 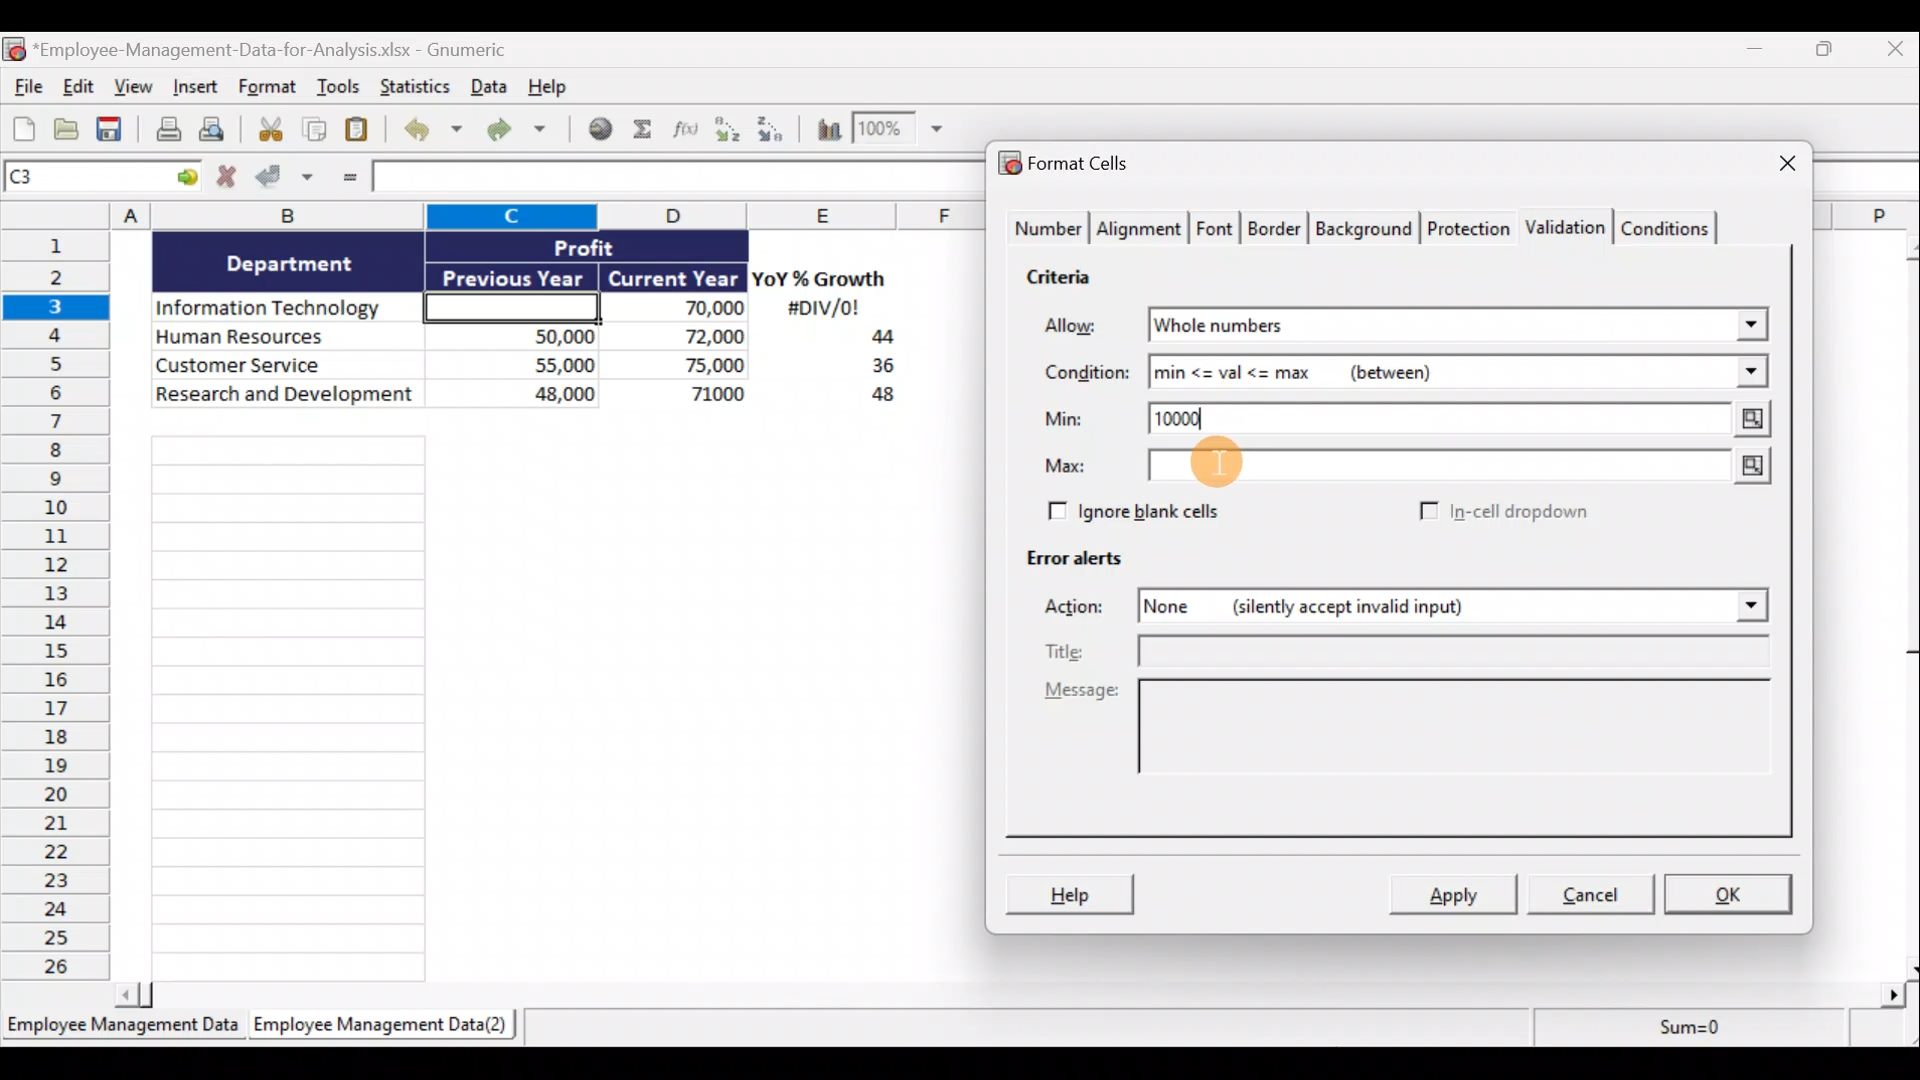 What do you see at coordinates (1216, 226) in the screenshot?
I see `Font` at bounding box center [1216, 226].